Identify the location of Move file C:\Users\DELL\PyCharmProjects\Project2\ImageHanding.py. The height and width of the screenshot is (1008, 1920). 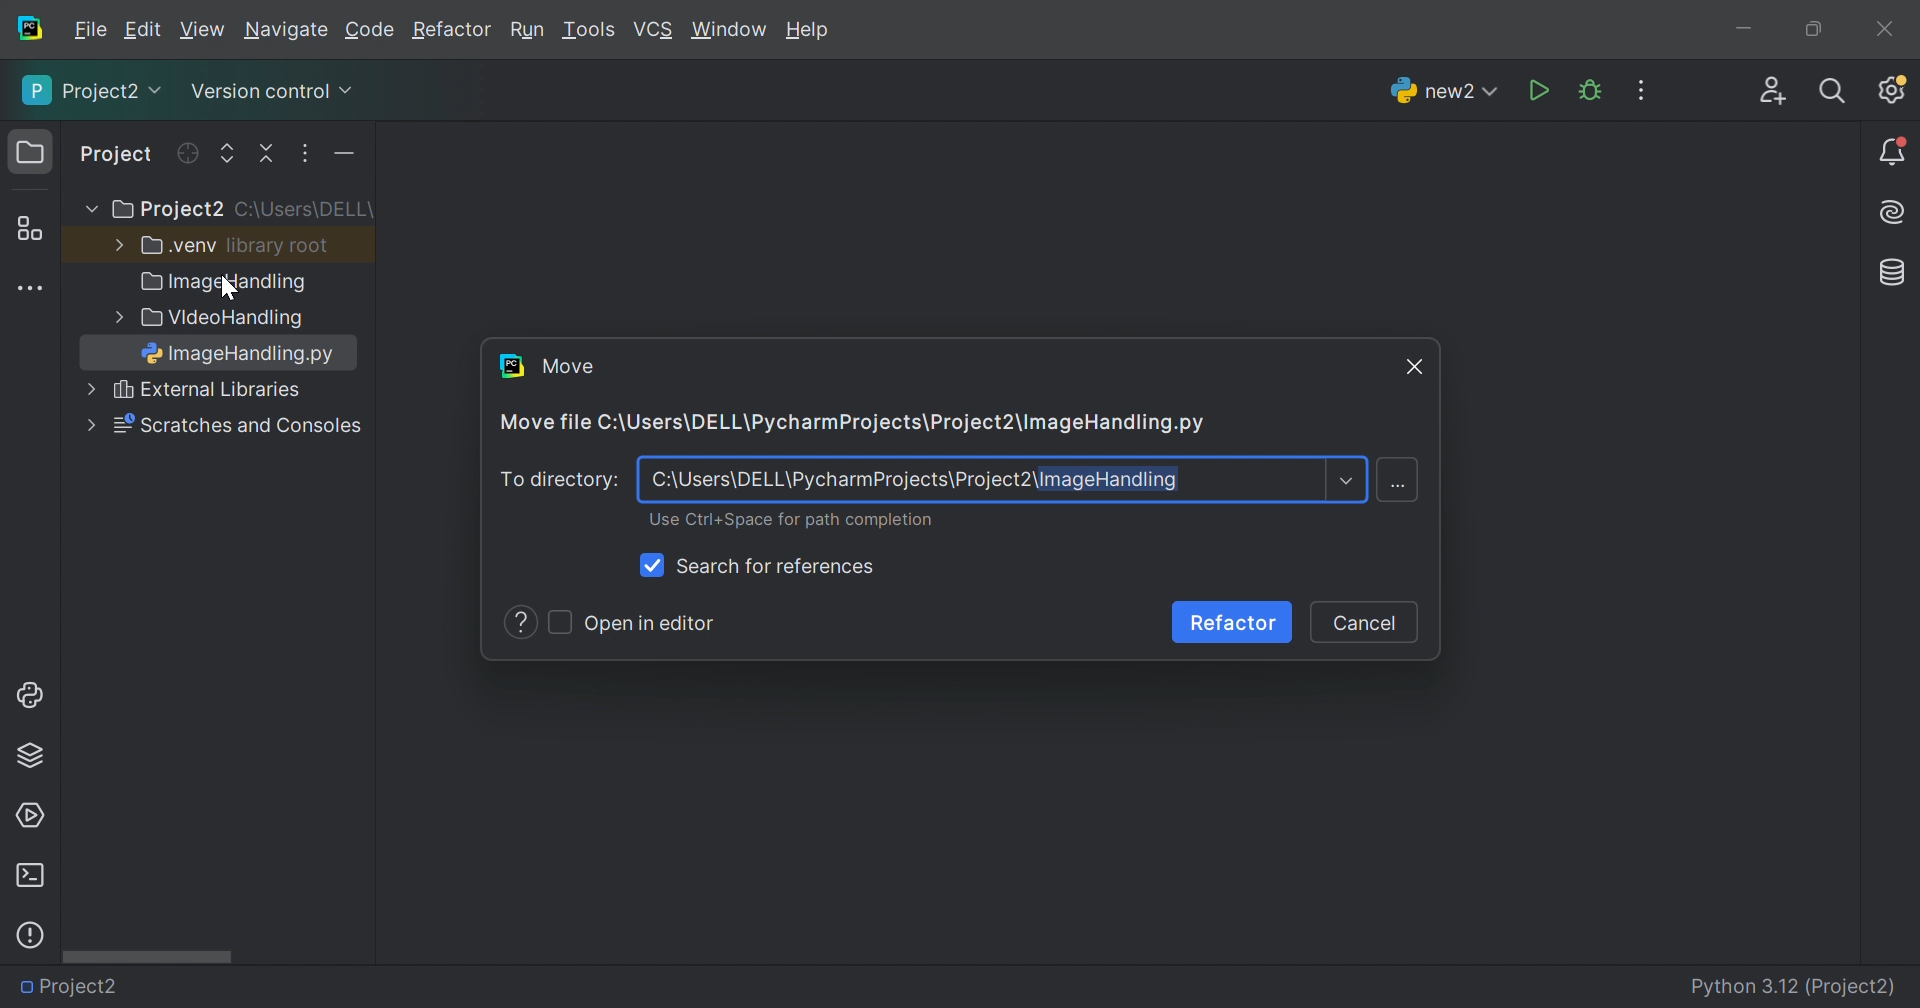
(852, 424).